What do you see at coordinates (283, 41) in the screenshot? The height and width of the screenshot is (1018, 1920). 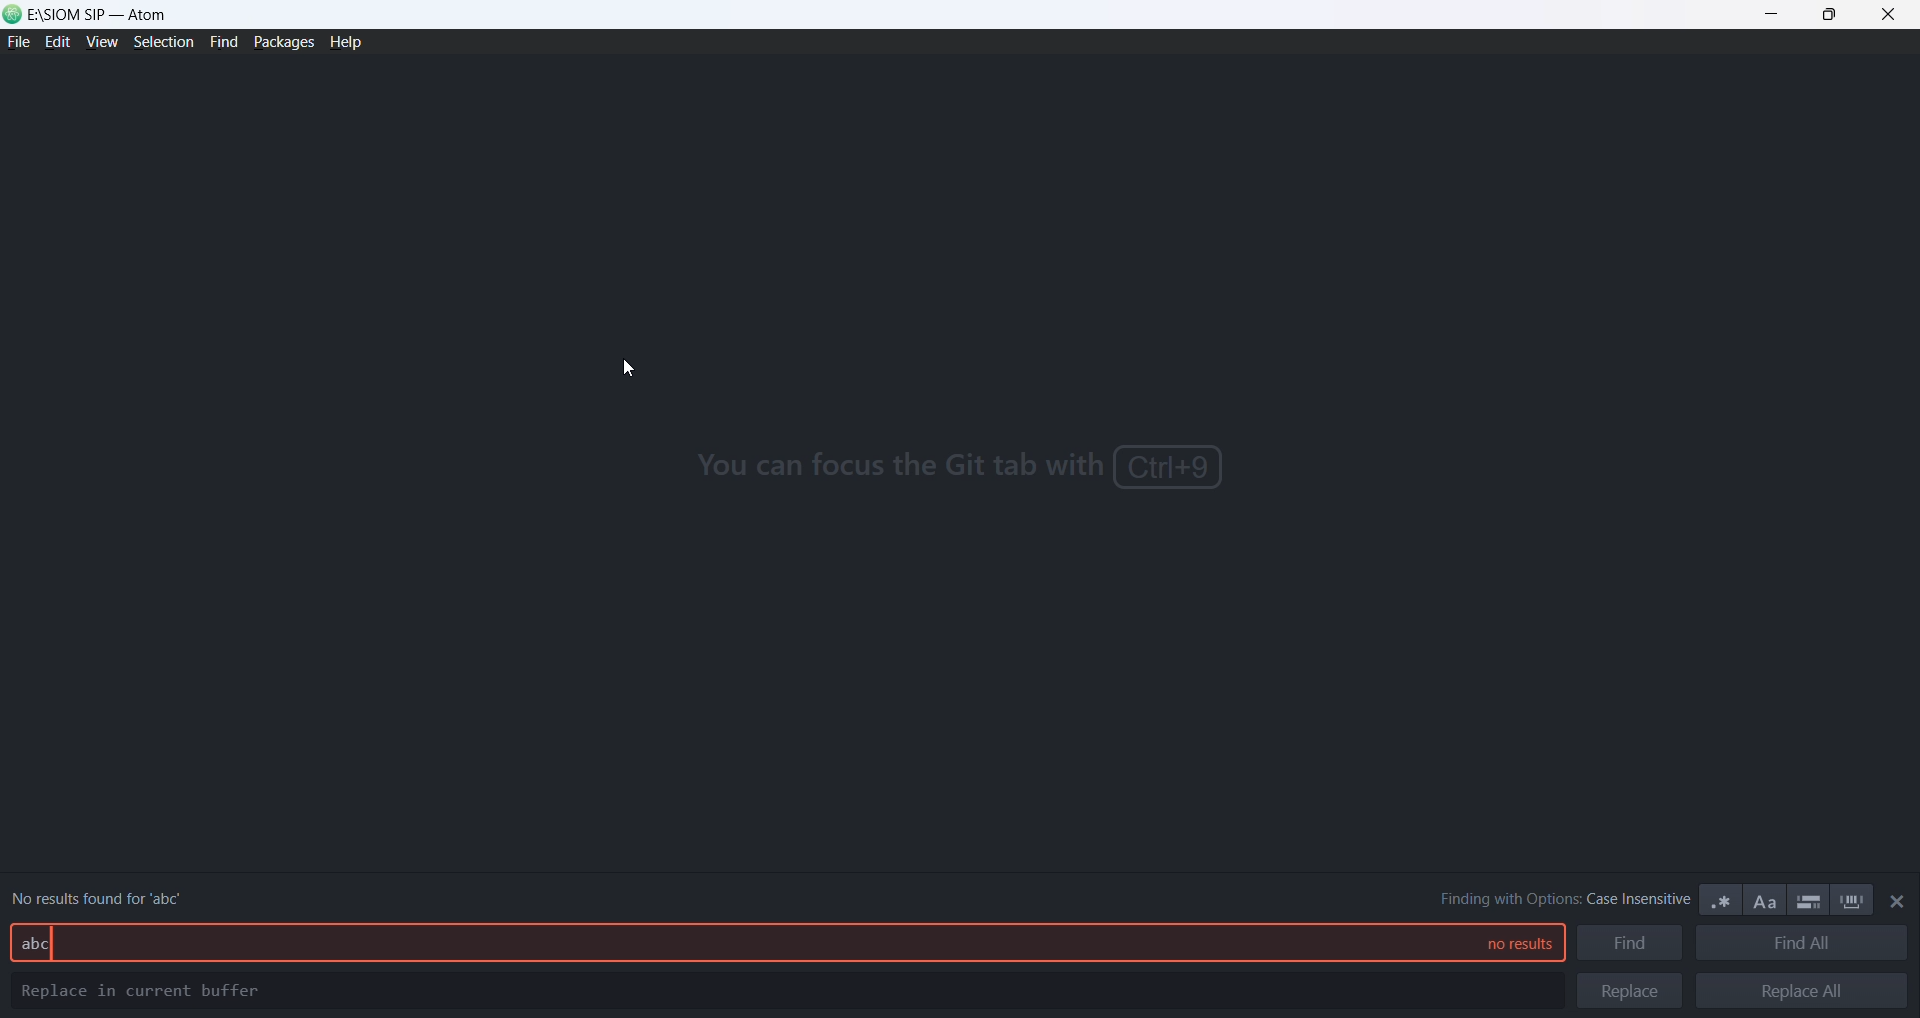 I see `packages` at bounding box center [283, 41].